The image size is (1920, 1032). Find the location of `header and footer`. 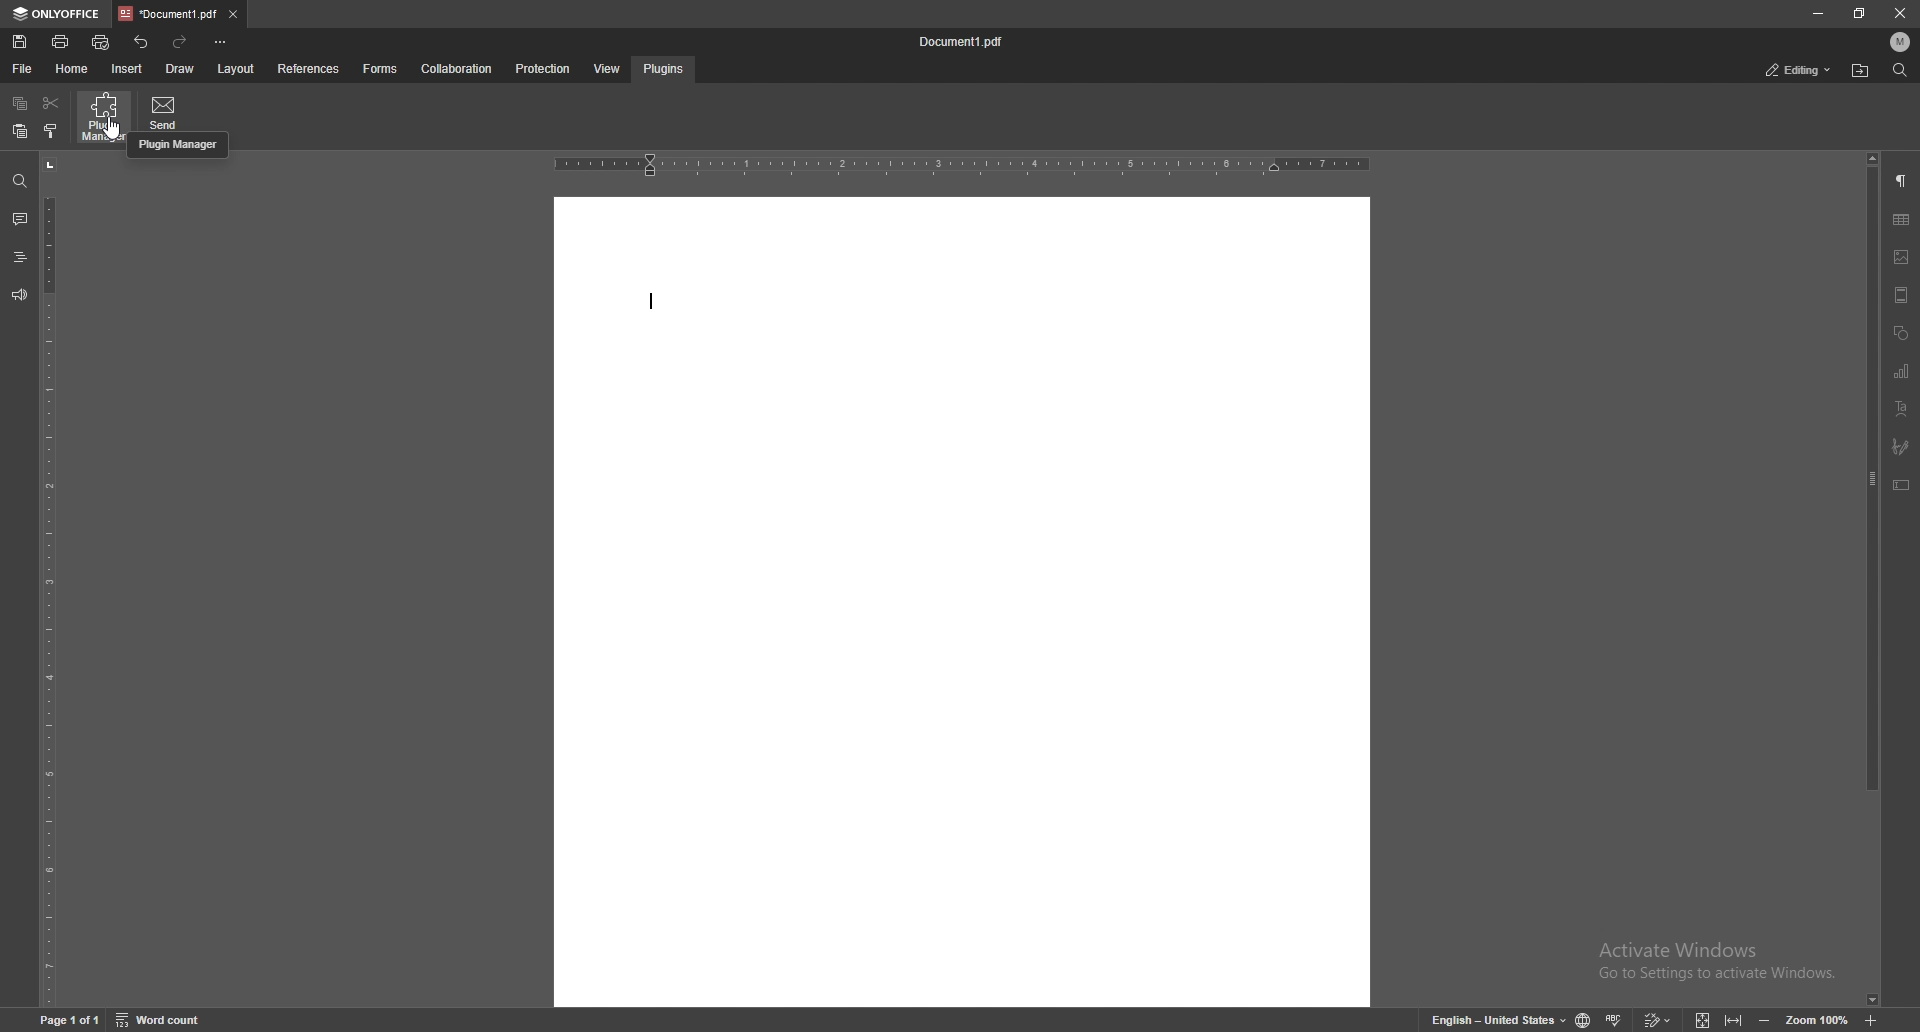

header and footer is located at coordinates (1903, 294).